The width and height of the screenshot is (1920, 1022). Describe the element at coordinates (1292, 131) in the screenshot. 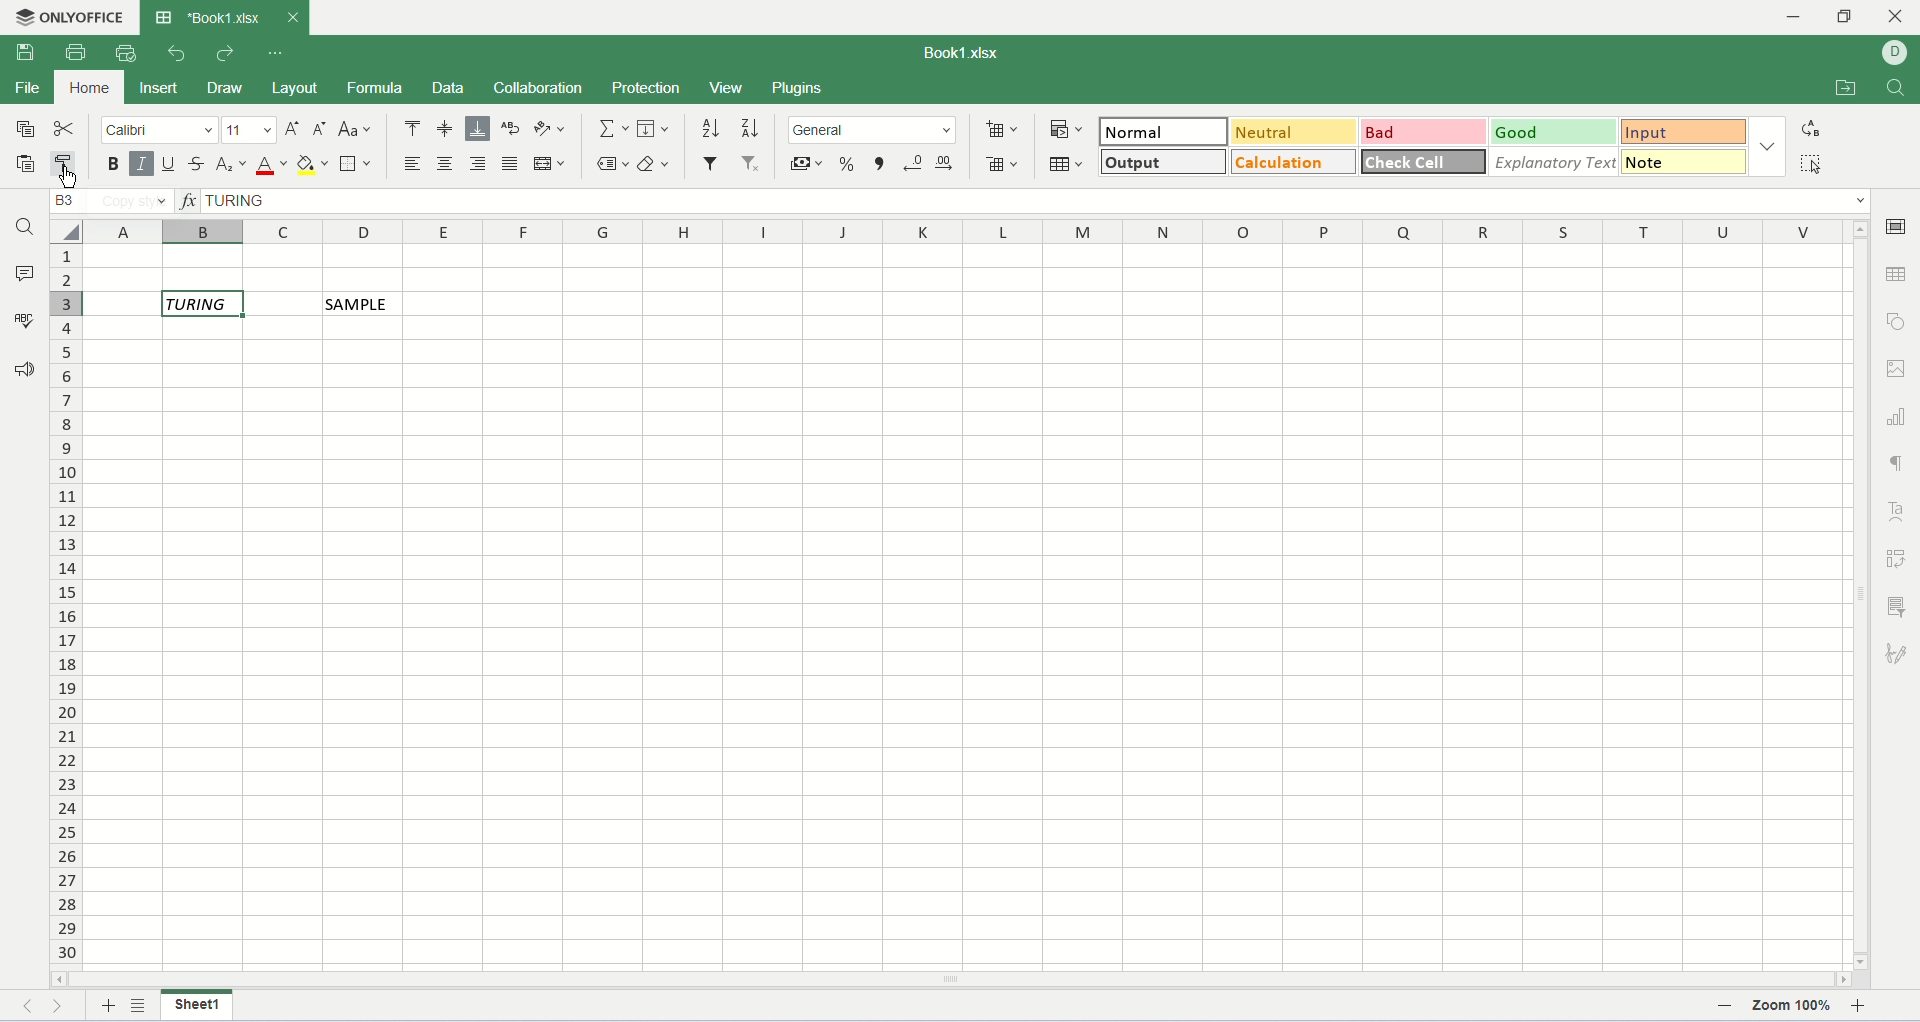

I see `neutral` at that location.